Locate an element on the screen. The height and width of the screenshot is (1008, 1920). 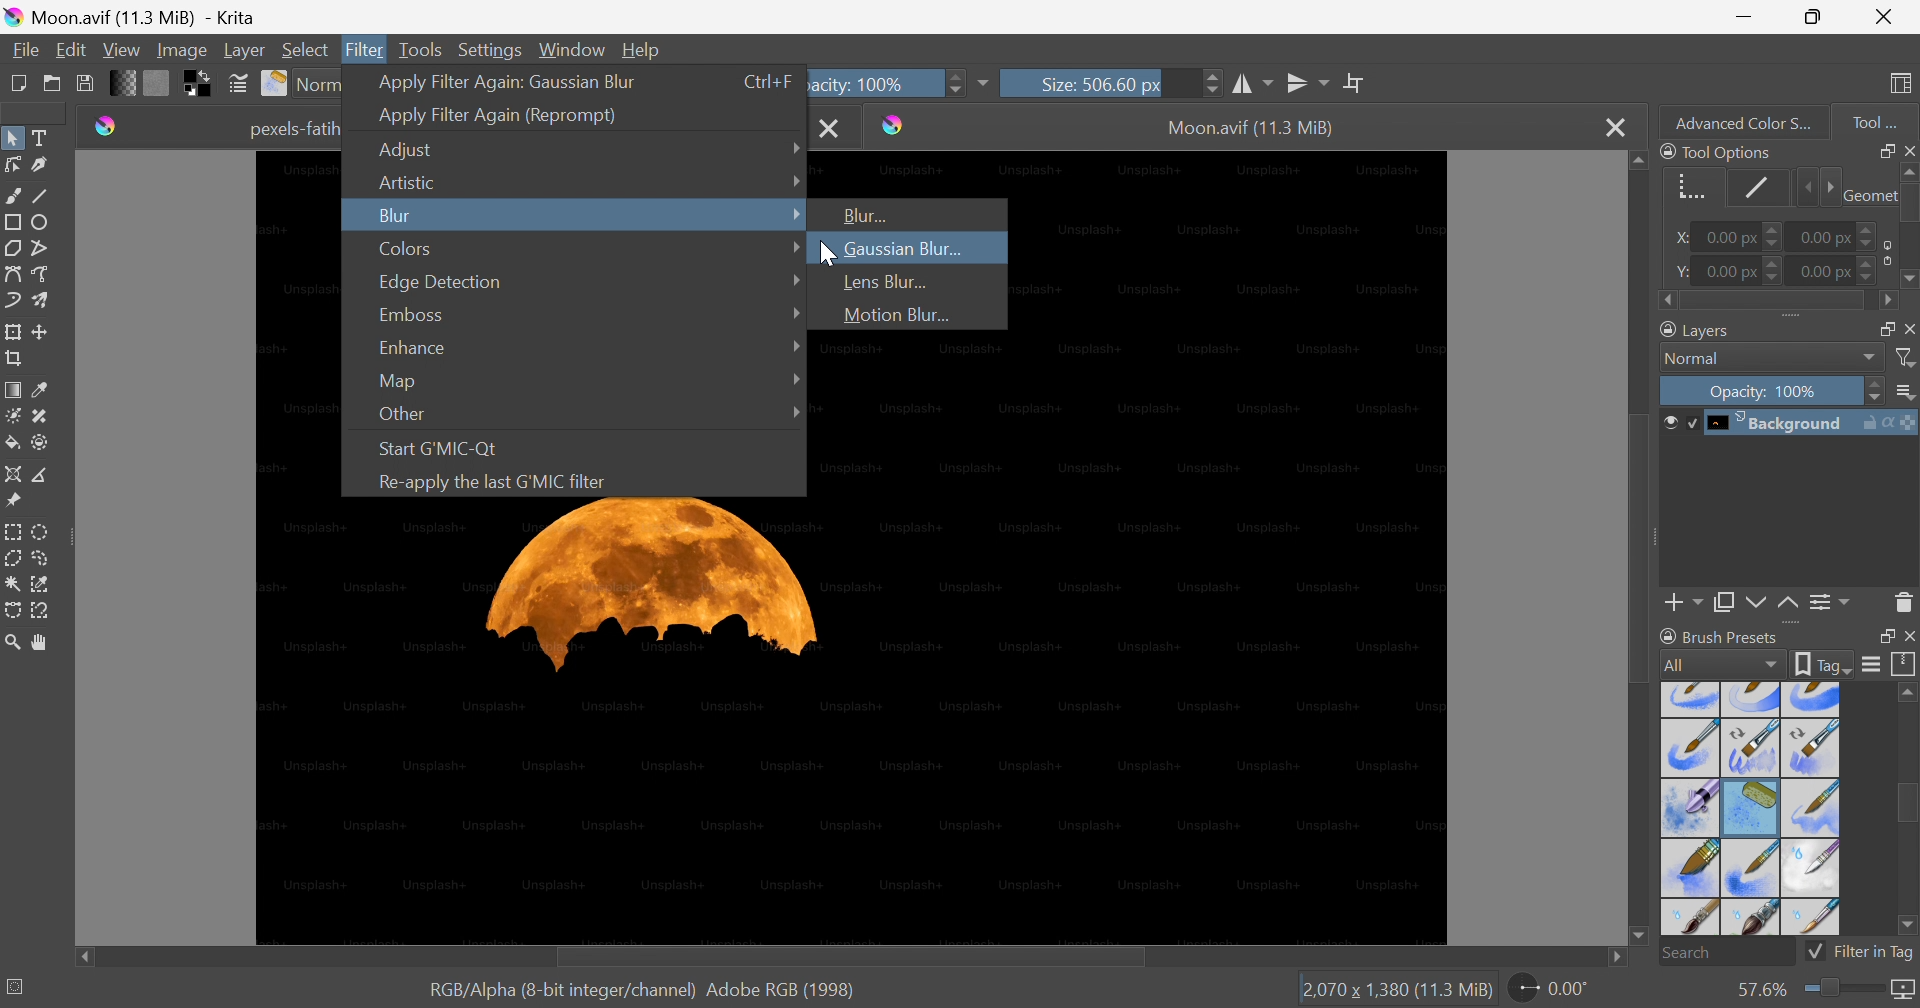
Reference Images tool is located at coordinates (16, 499).